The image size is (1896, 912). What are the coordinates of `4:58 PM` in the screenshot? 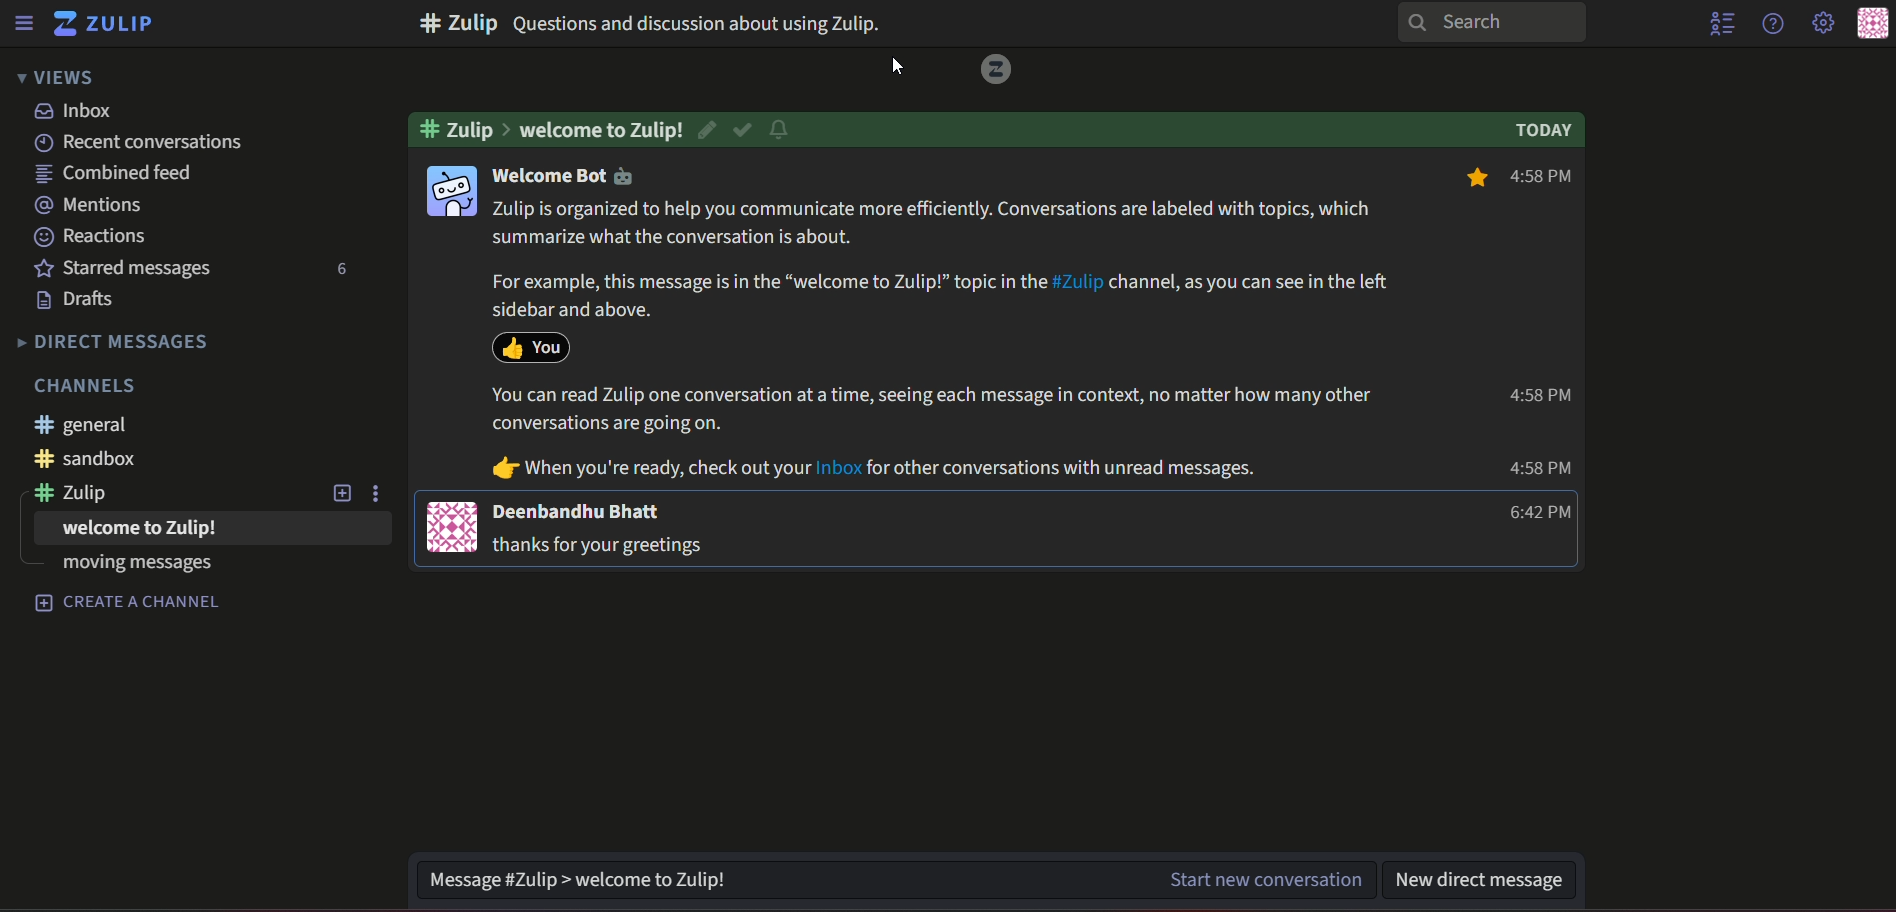 It's located at (1544, 177).